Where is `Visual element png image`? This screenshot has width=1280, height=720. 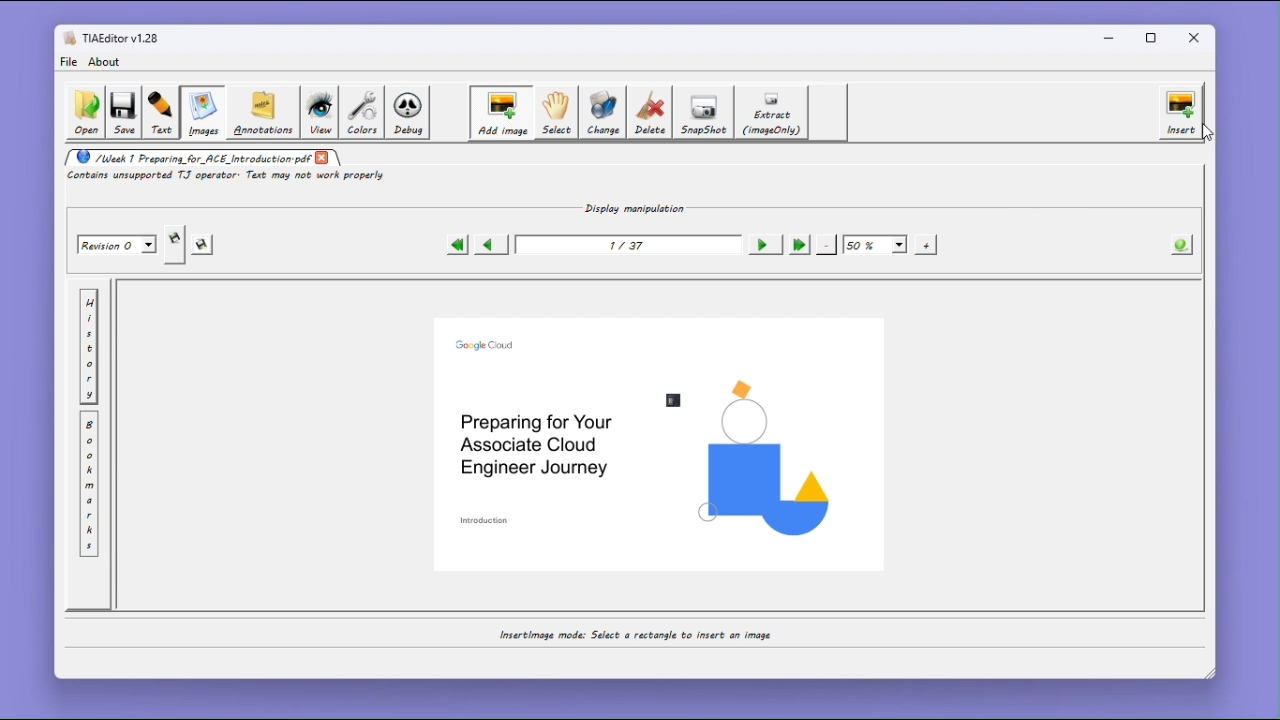 Visual element png image is located at coordinates (763, 458).